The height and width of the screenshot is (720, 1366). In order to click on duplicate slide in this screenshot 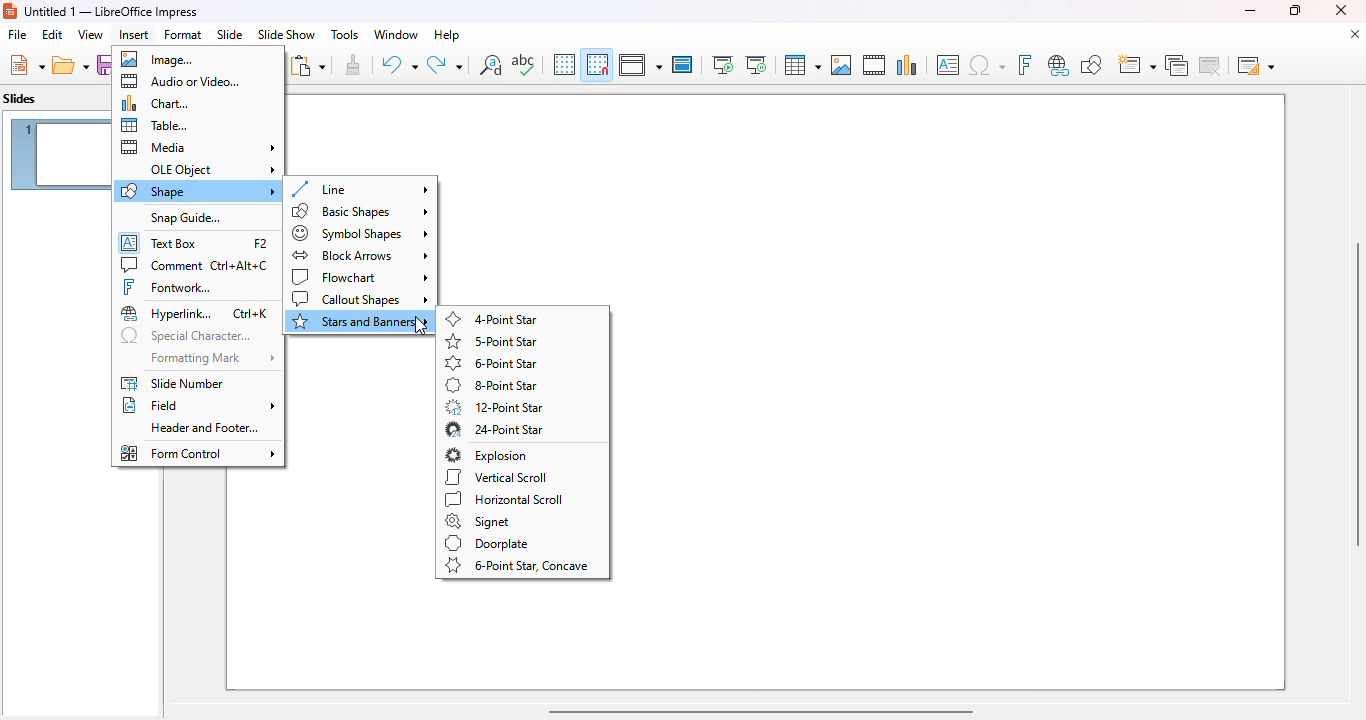, I will do `click(1177, 65)`.